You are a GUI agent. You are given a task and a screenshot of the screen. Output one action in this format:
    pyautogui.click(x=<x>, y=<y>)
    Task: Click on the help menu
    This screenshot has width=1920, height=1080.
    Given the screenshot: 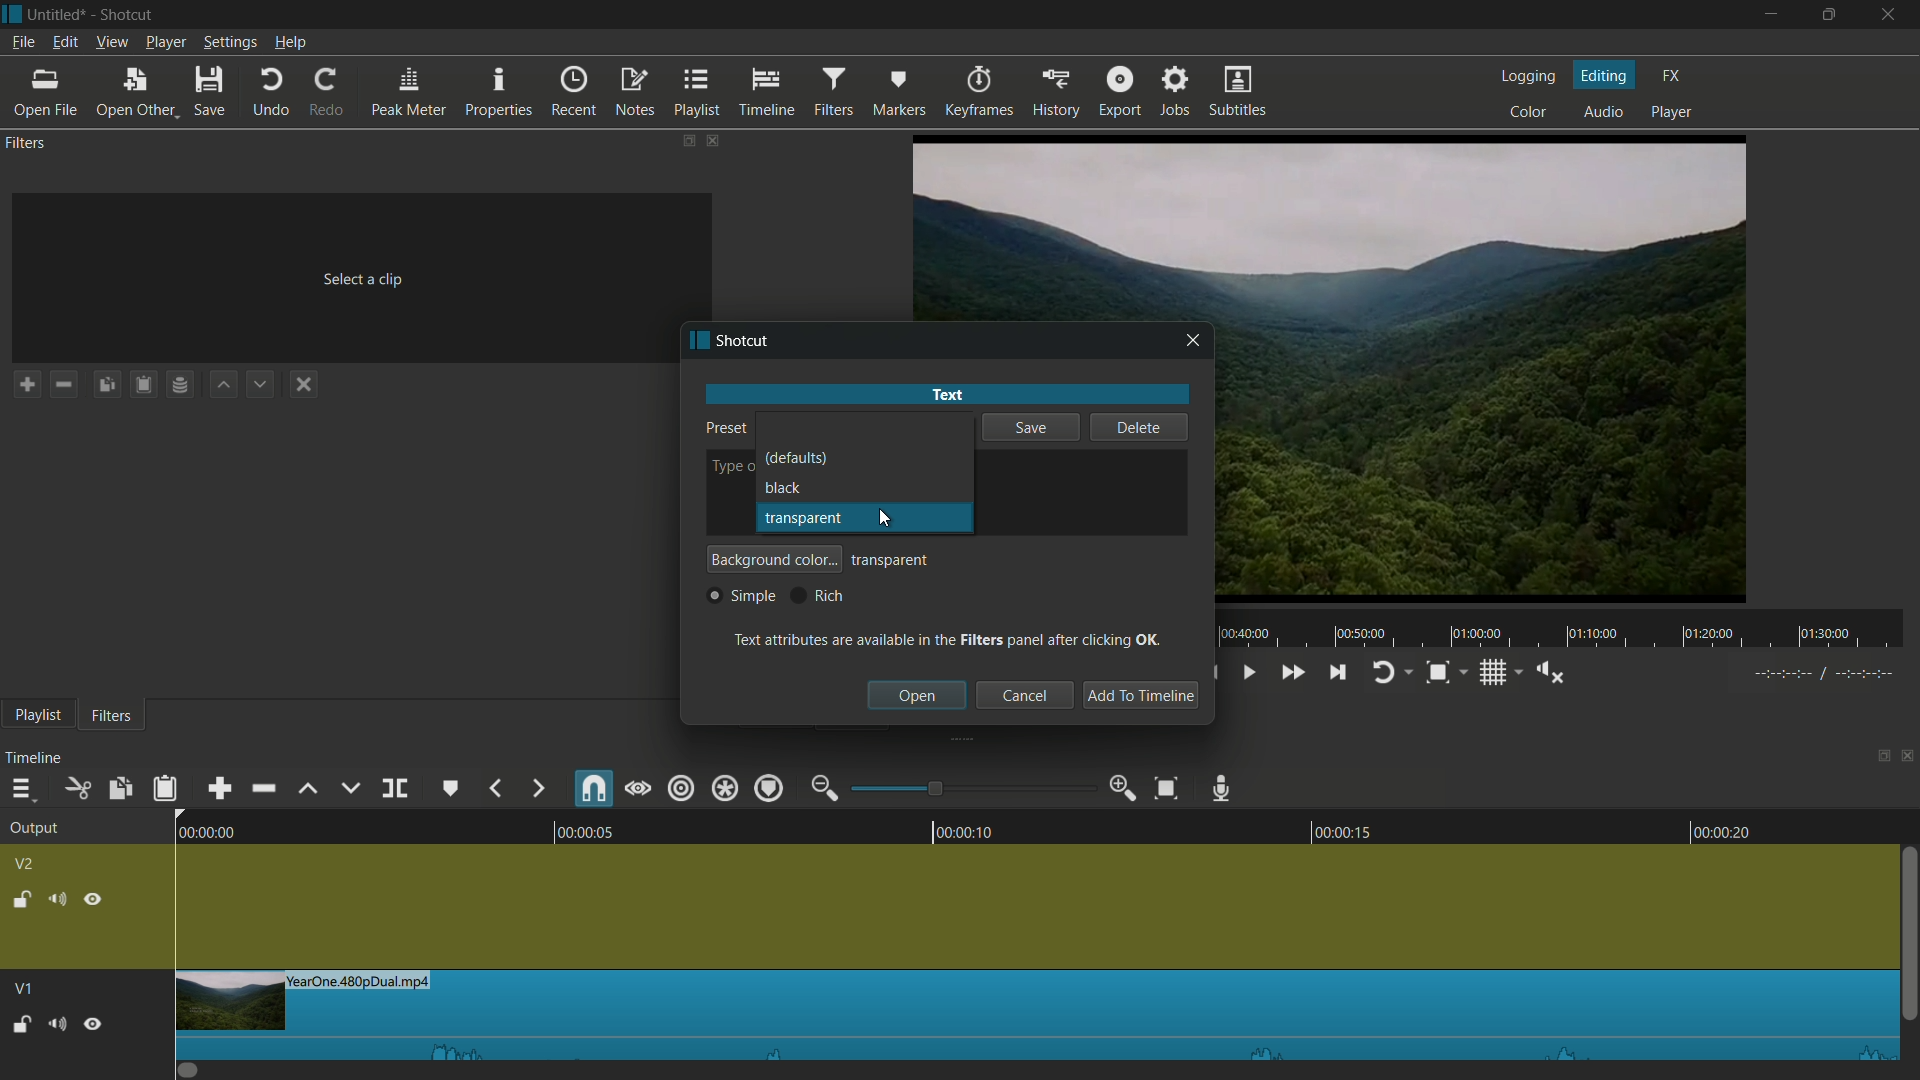 What is the action you would take?
    pyautogui.click(x=290, y=42)
    